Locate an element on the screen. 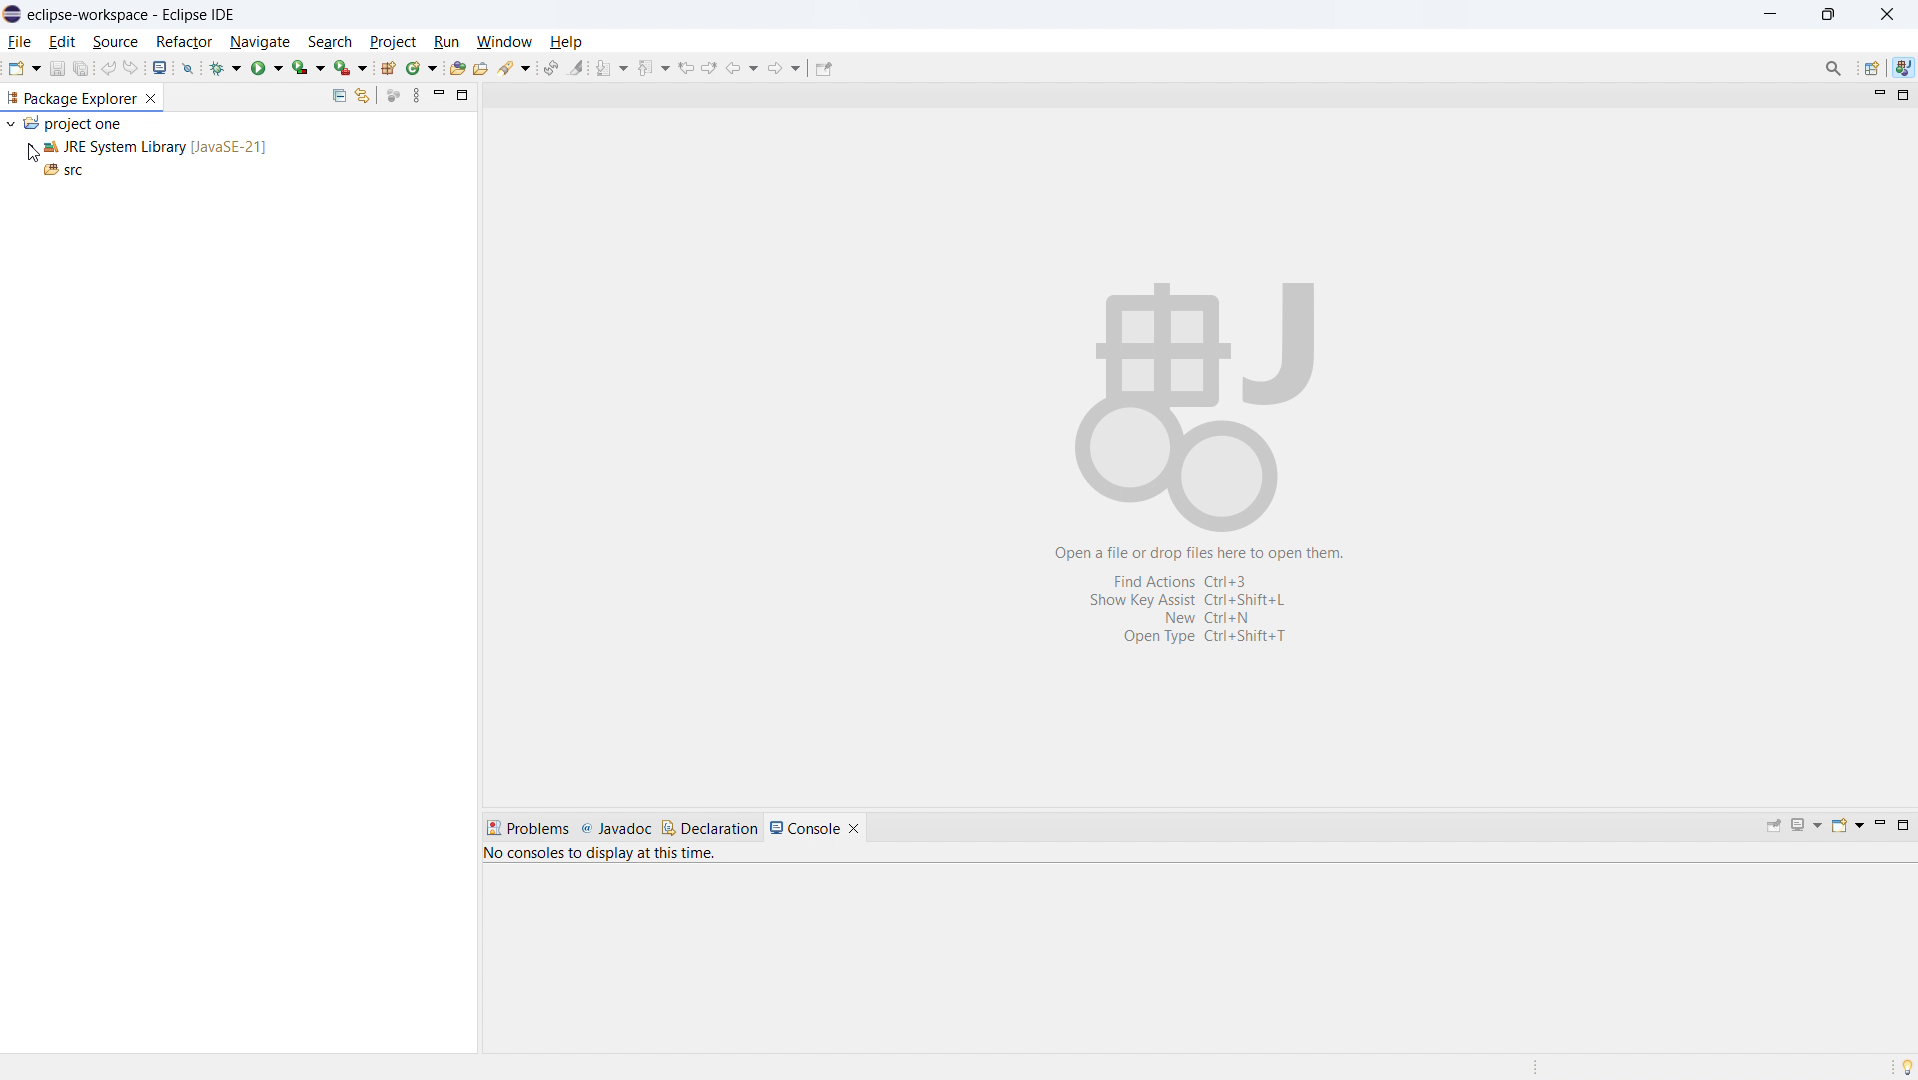 The width and height of the screenshot is (1918, 1080). package explorer is located at coordinates (72, 98).